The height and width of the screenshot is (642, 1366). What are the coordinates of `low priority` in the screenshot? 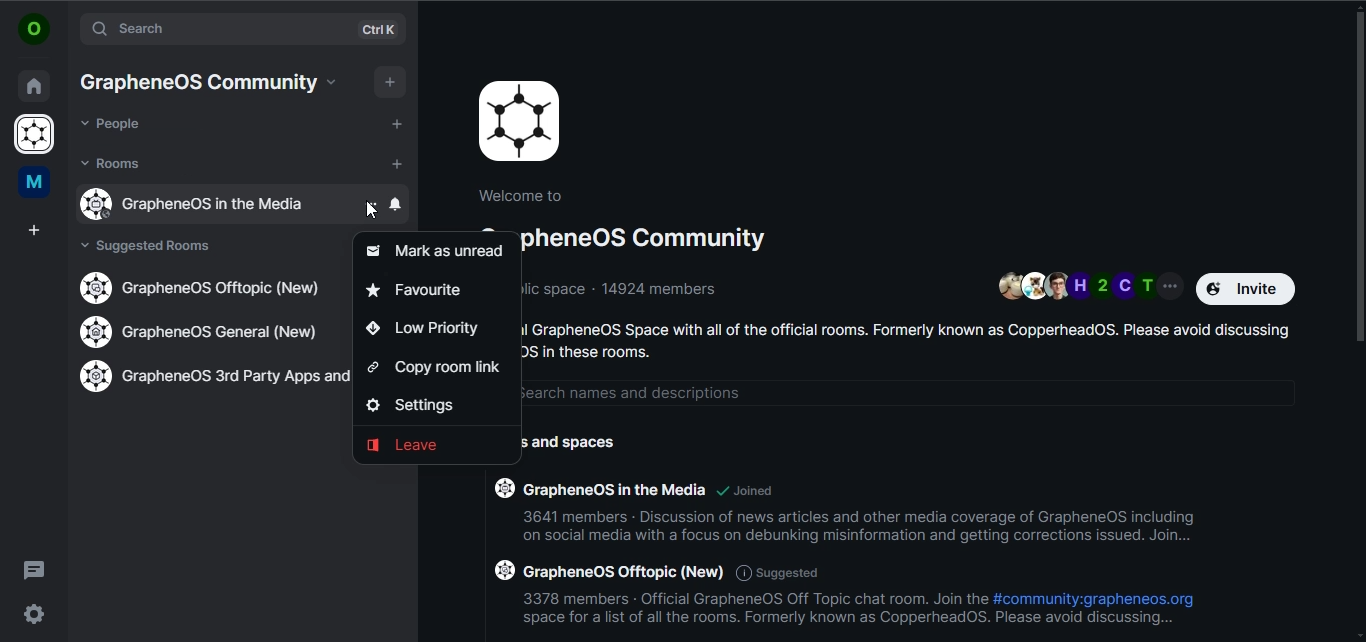 It's located at (422, 327).